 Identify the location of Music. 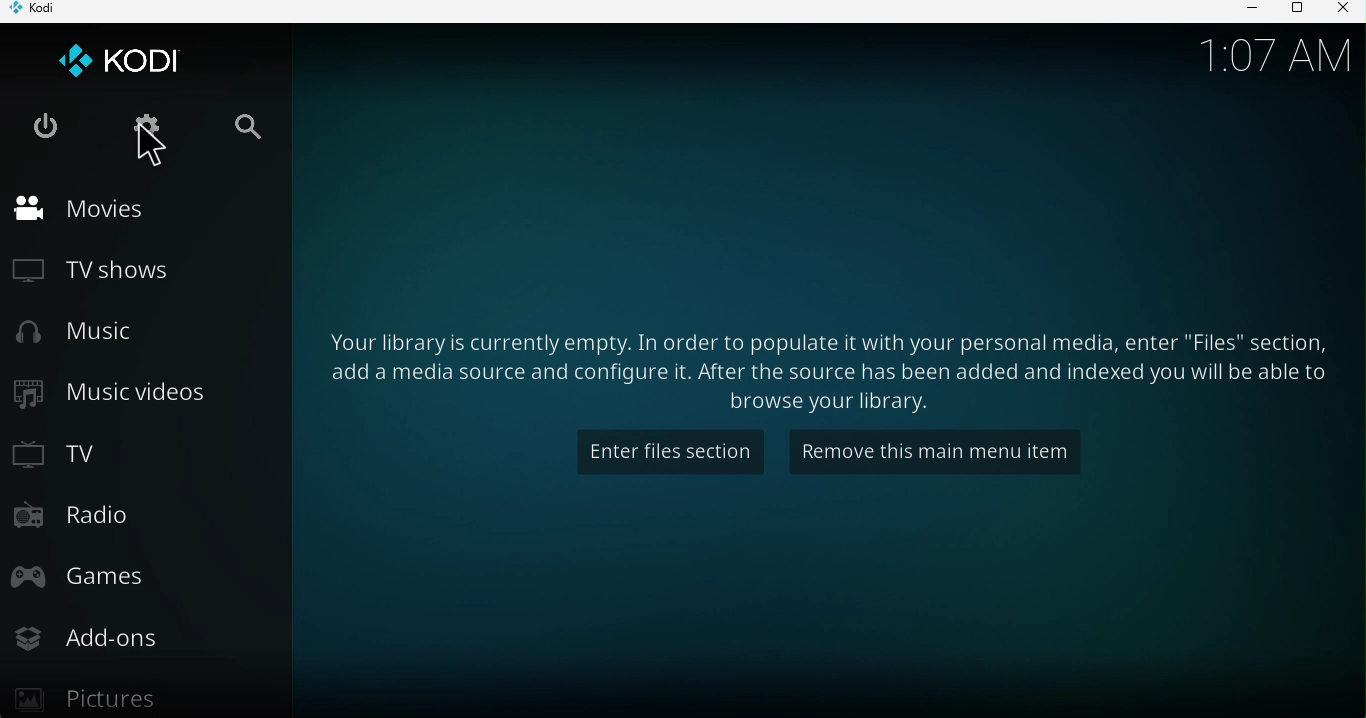
(82, 335).